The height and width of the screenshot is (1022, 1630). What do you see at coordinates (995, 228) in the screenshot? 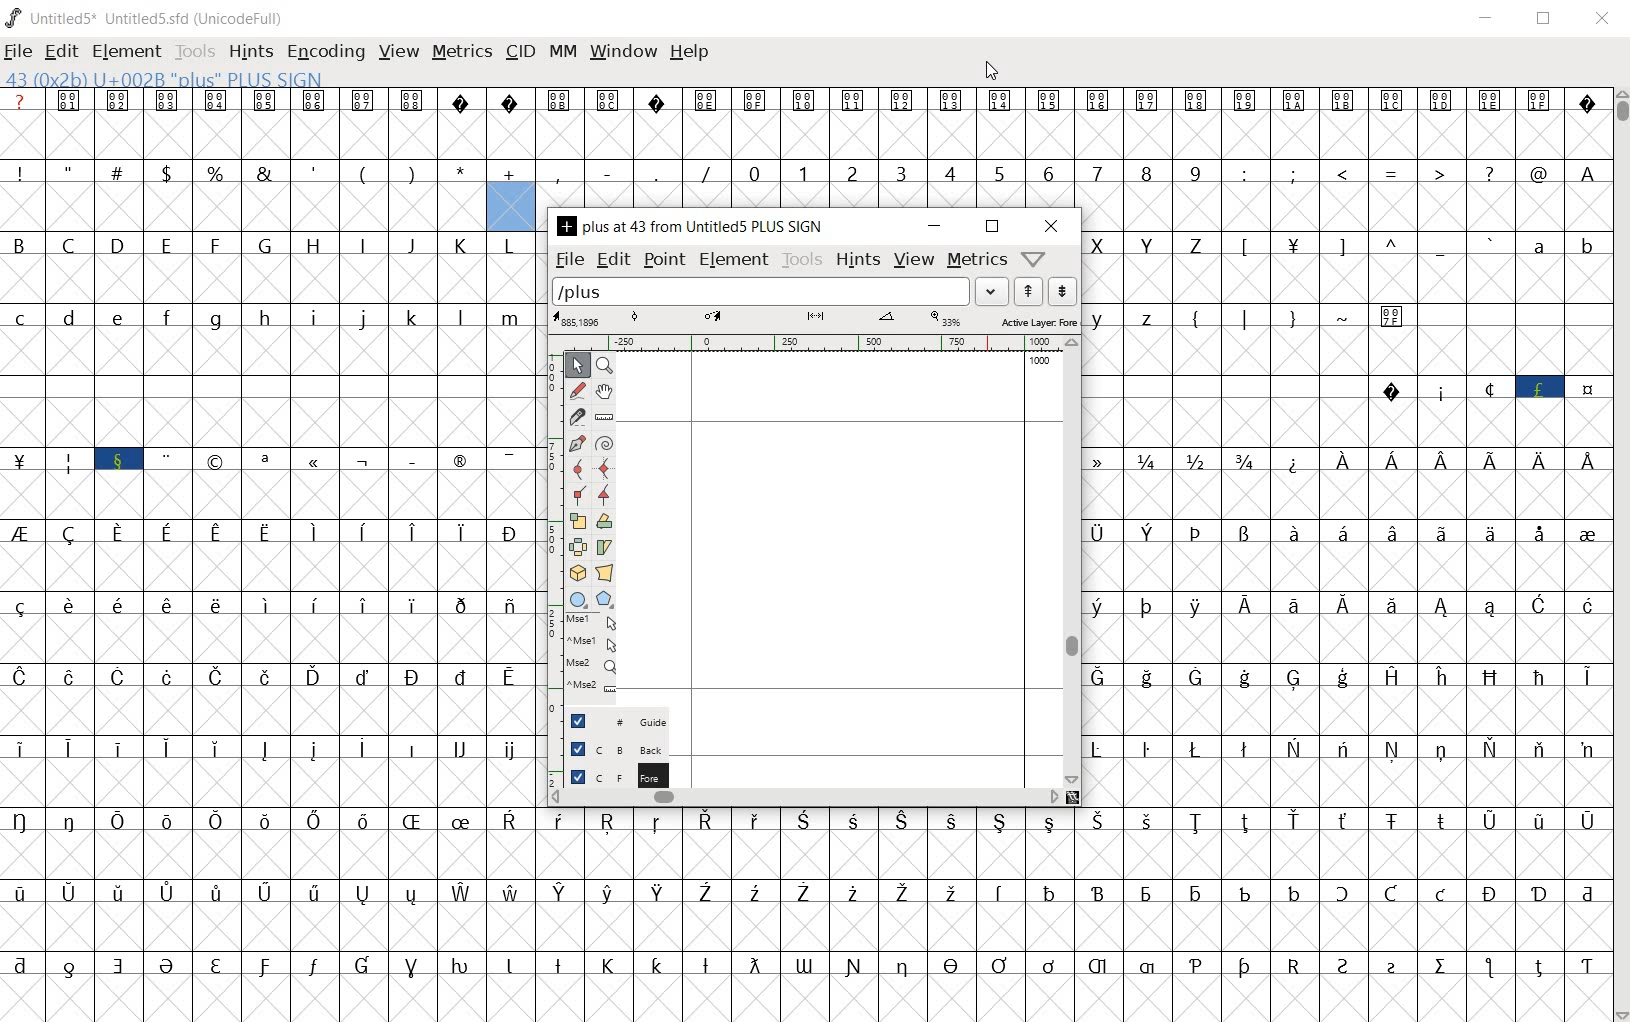
I see `restore` at bounding box center [995, 228].